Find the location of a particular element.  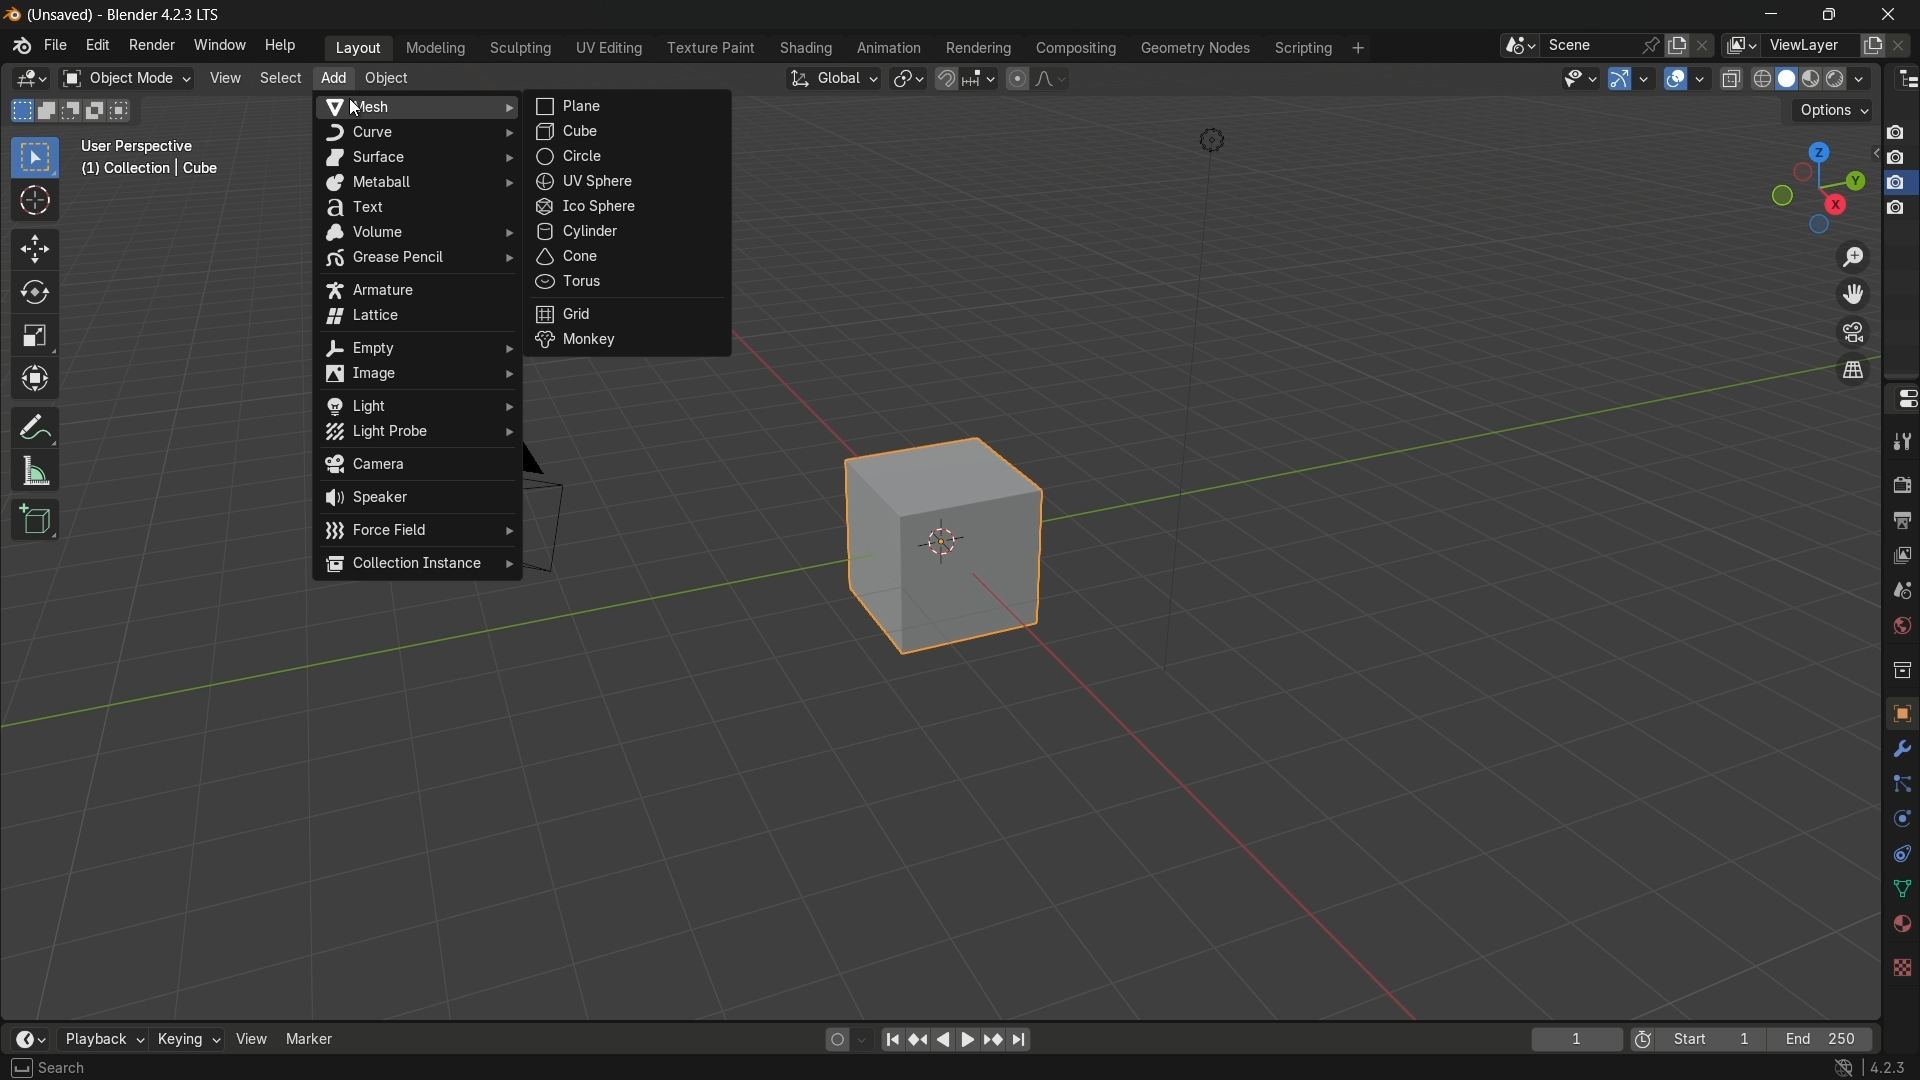

snap is located at coordinates (964, 78).